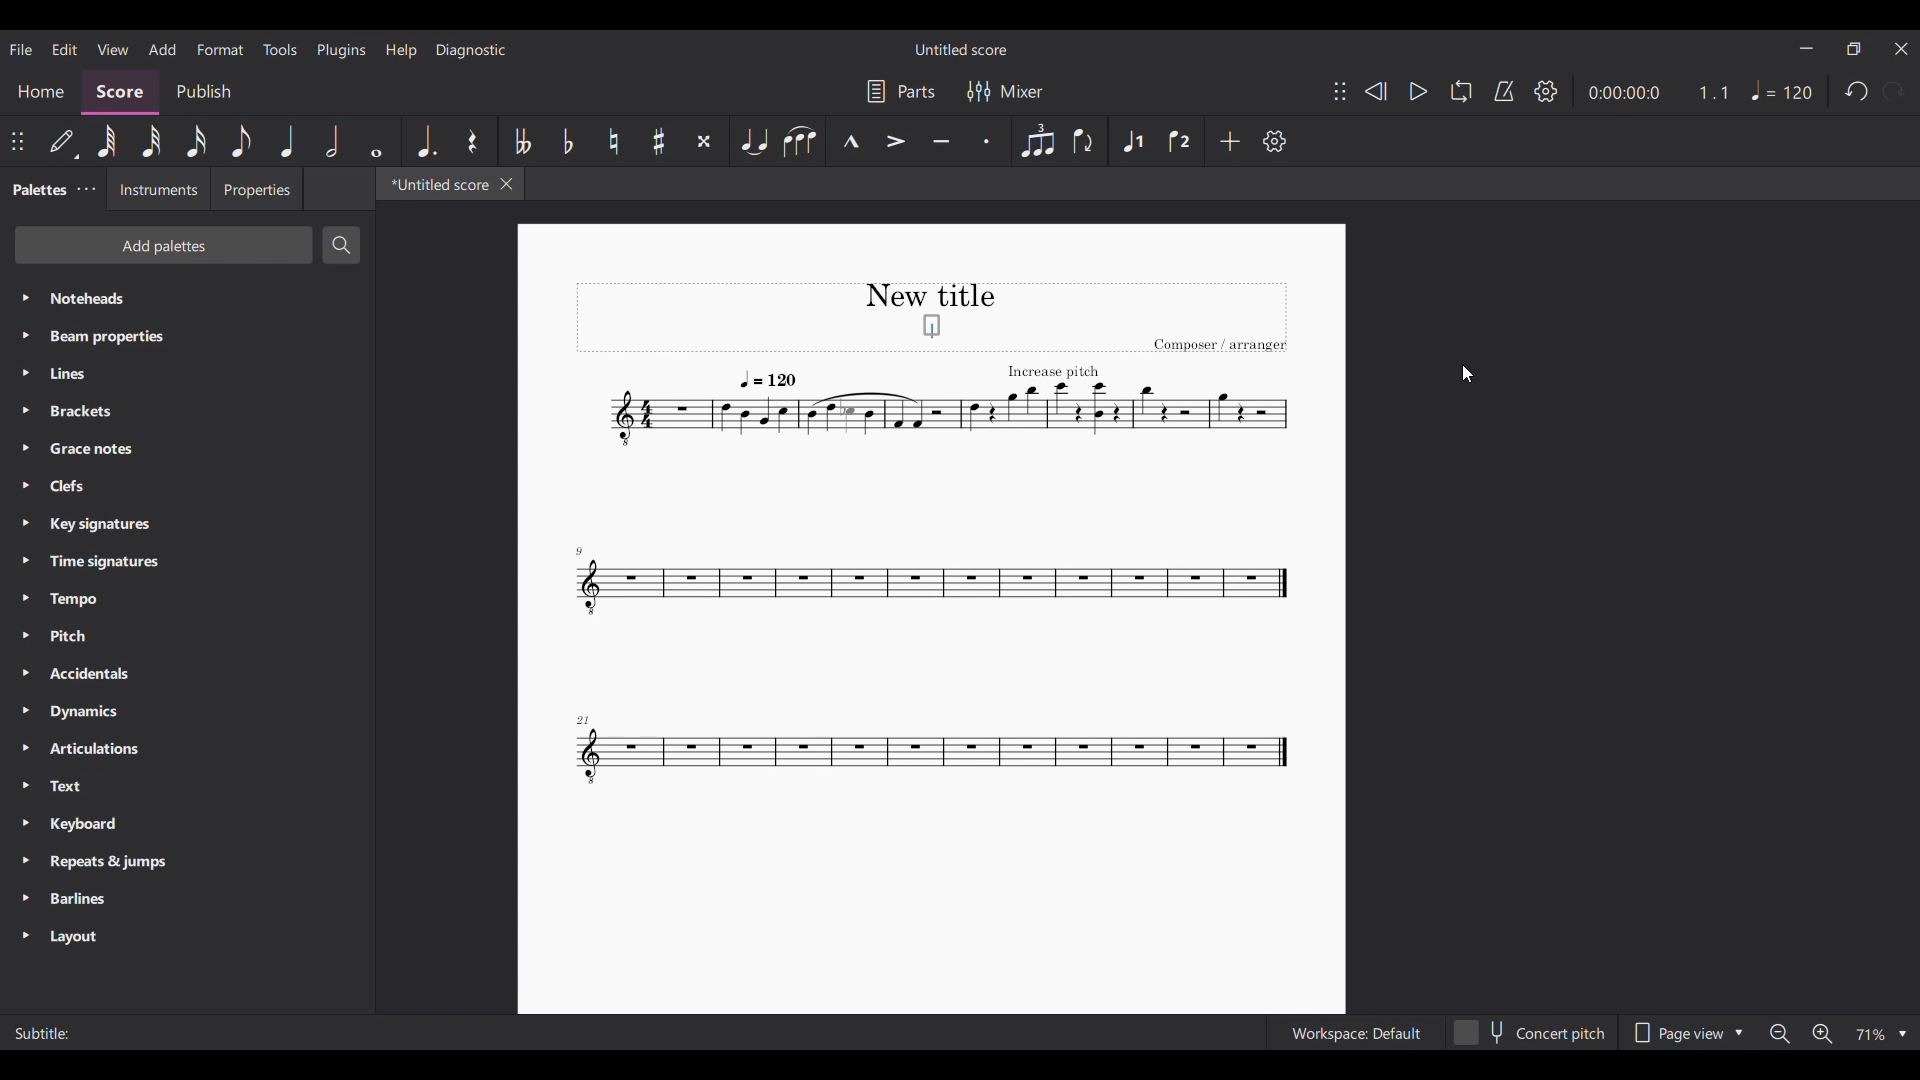 This screenshot has height=1080, width=1920. I want to click on Tempo, so click(187, 599).